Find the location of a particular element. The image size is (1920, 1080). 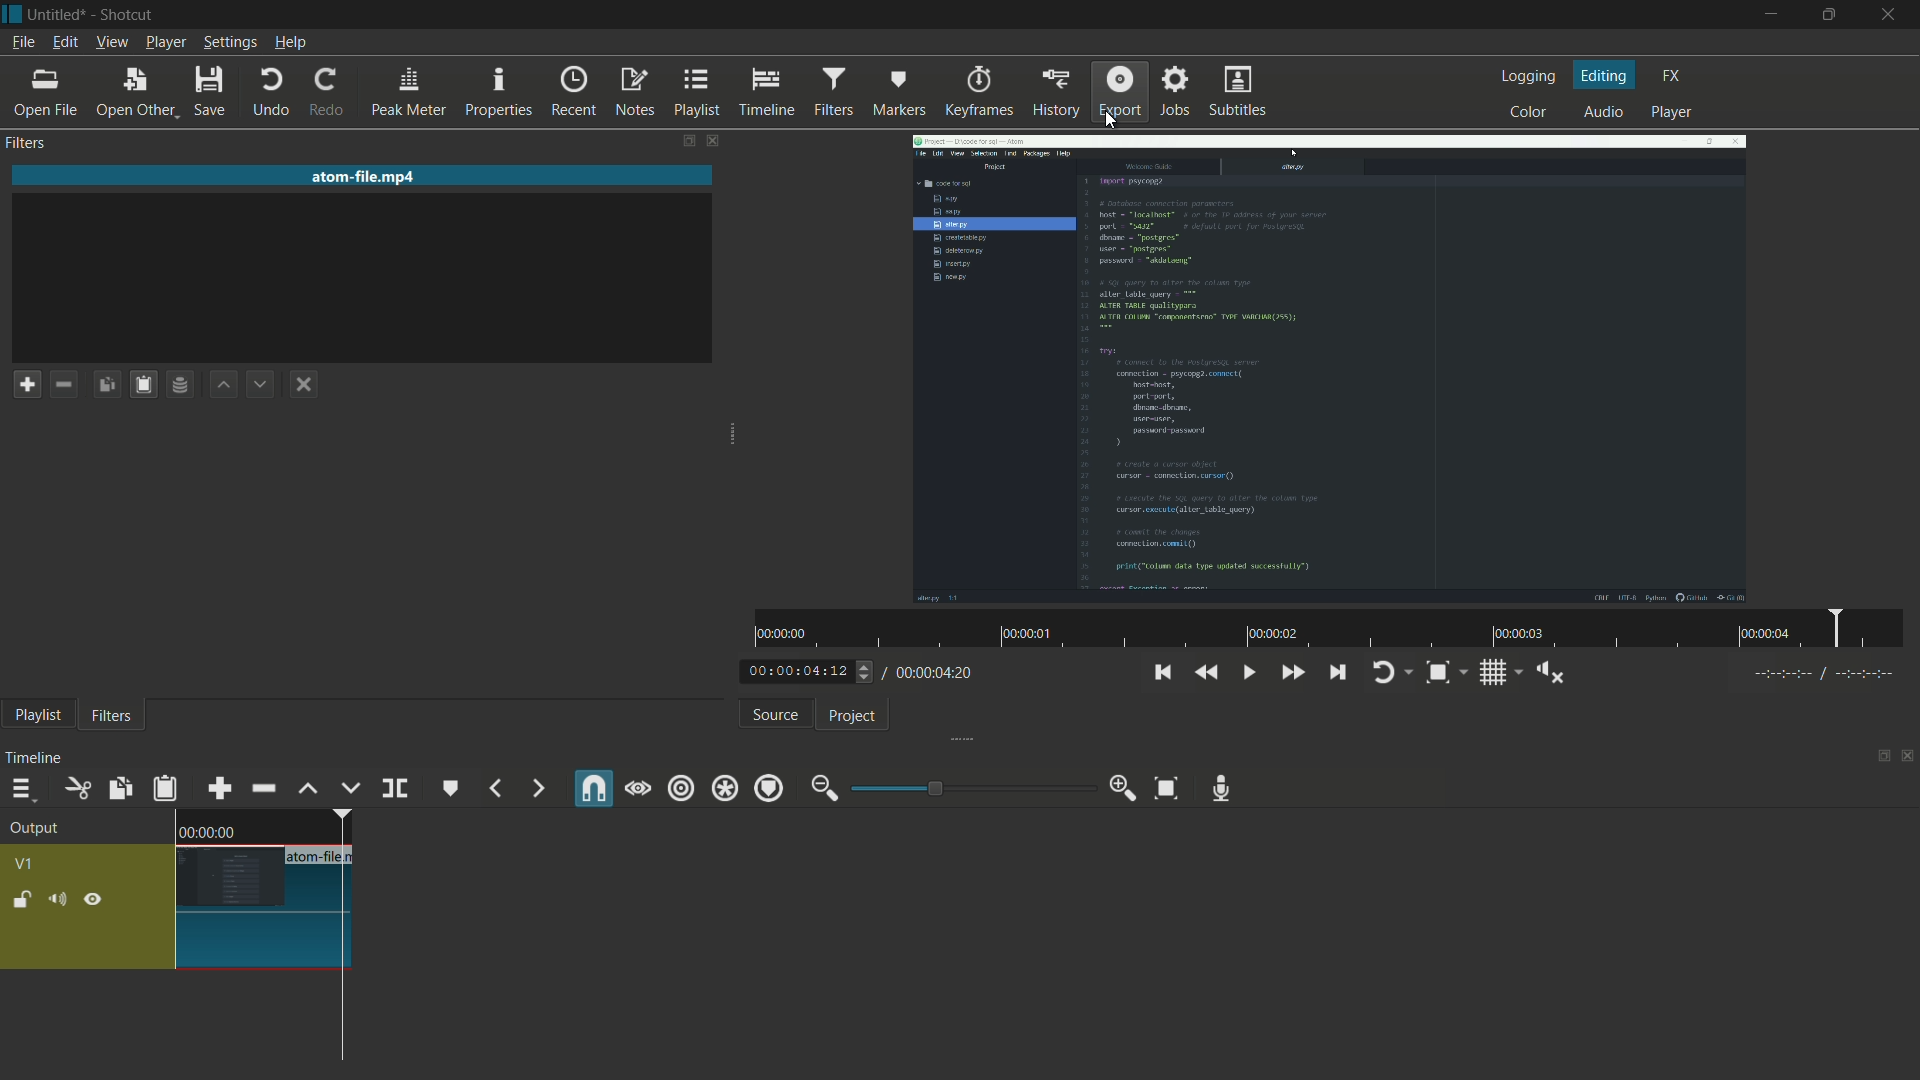

lock is located at coordinates (22, 899).